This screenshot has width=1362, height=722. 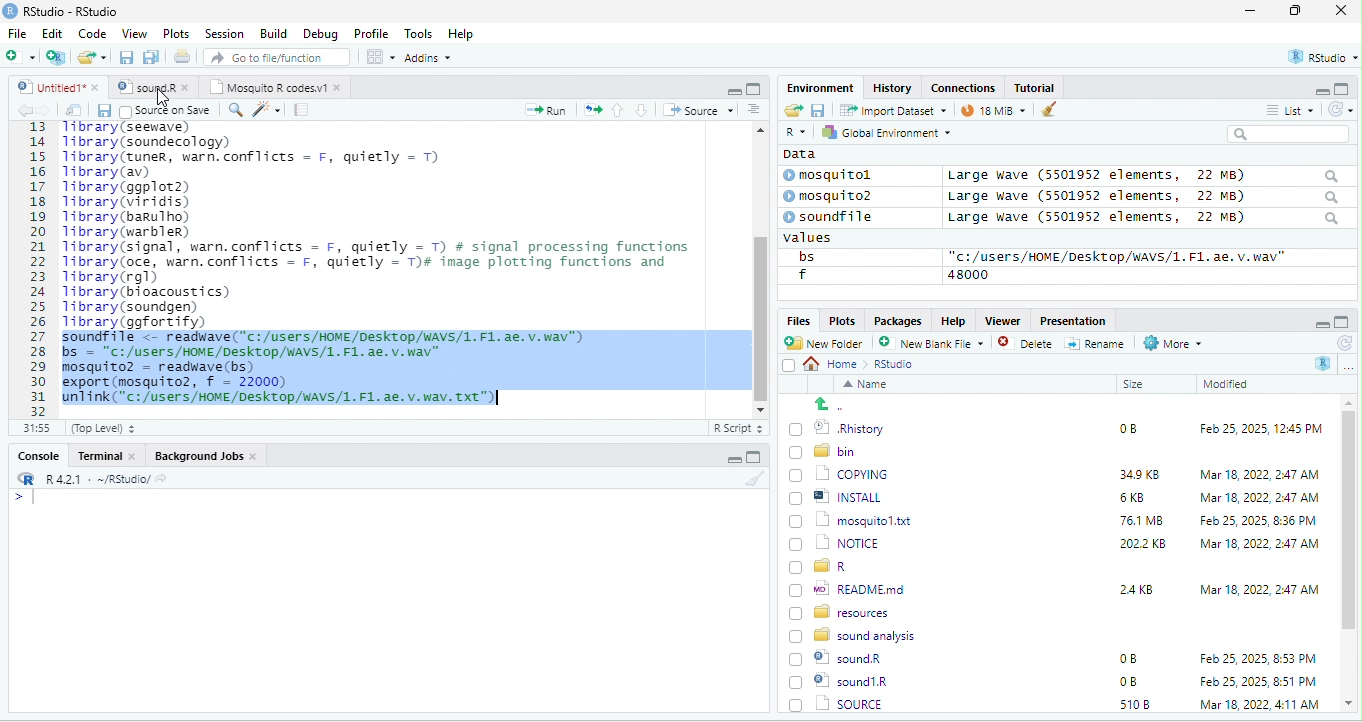 I want to click on data, so click(x=797, y=153).